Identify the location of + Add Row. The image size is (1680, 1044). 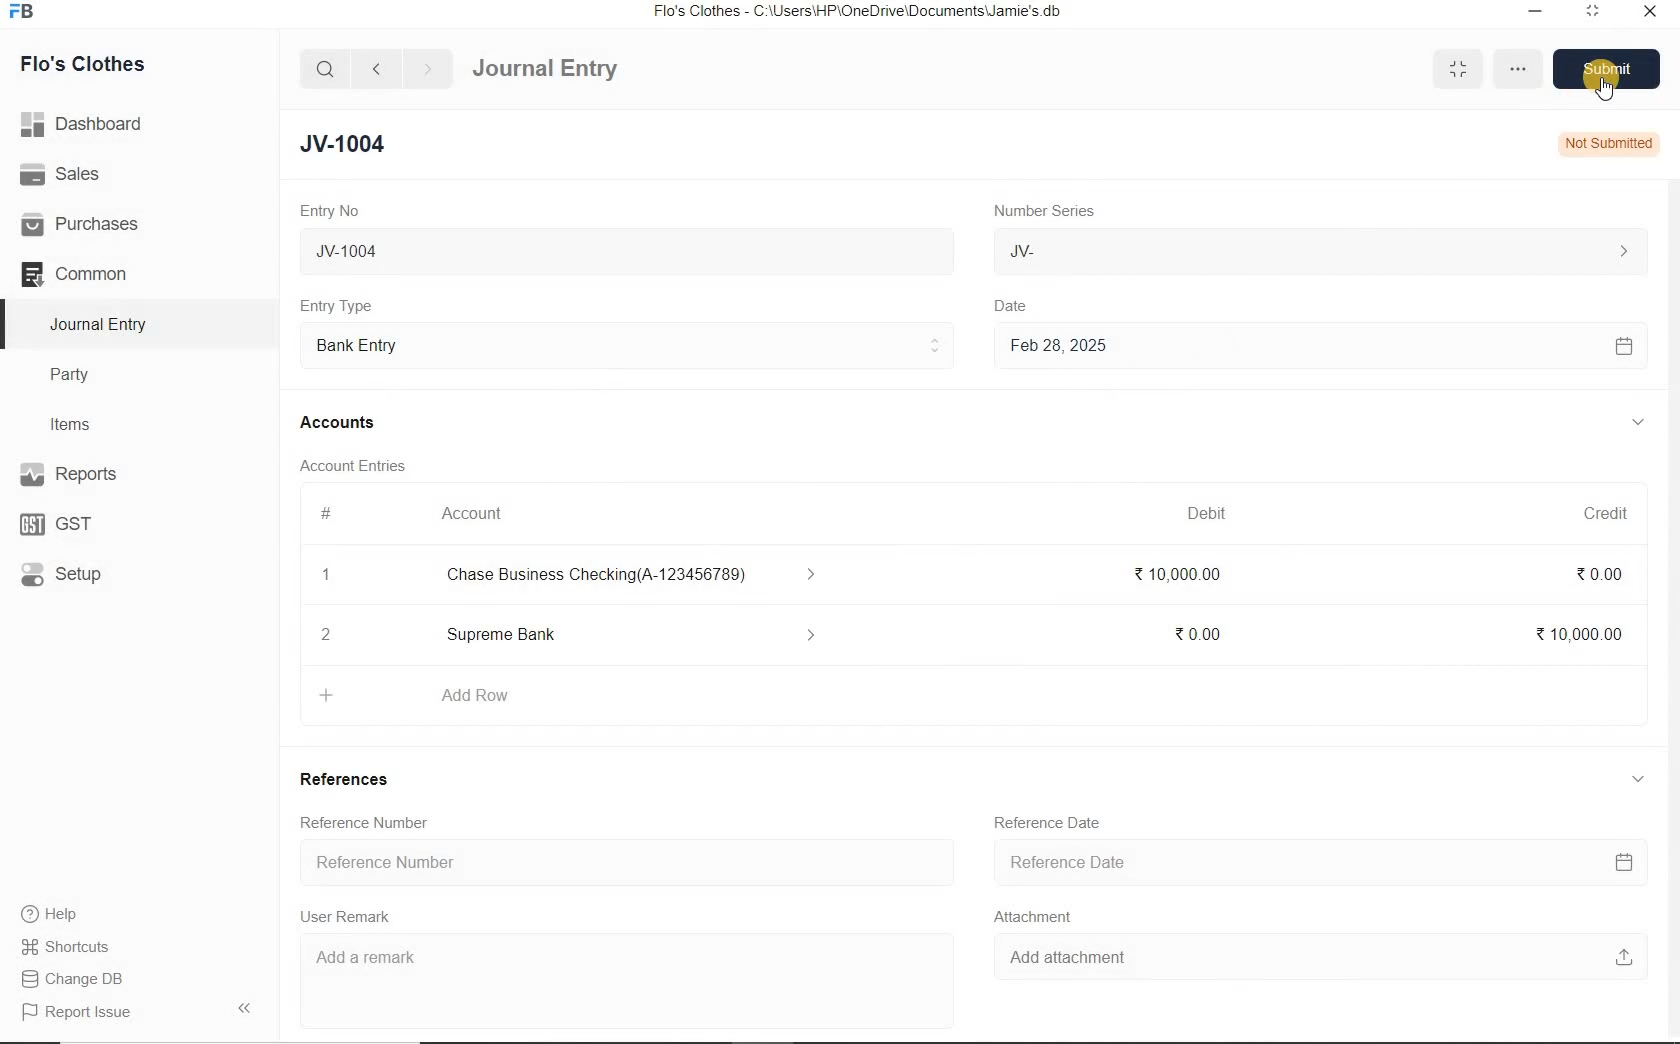
(430, 697).